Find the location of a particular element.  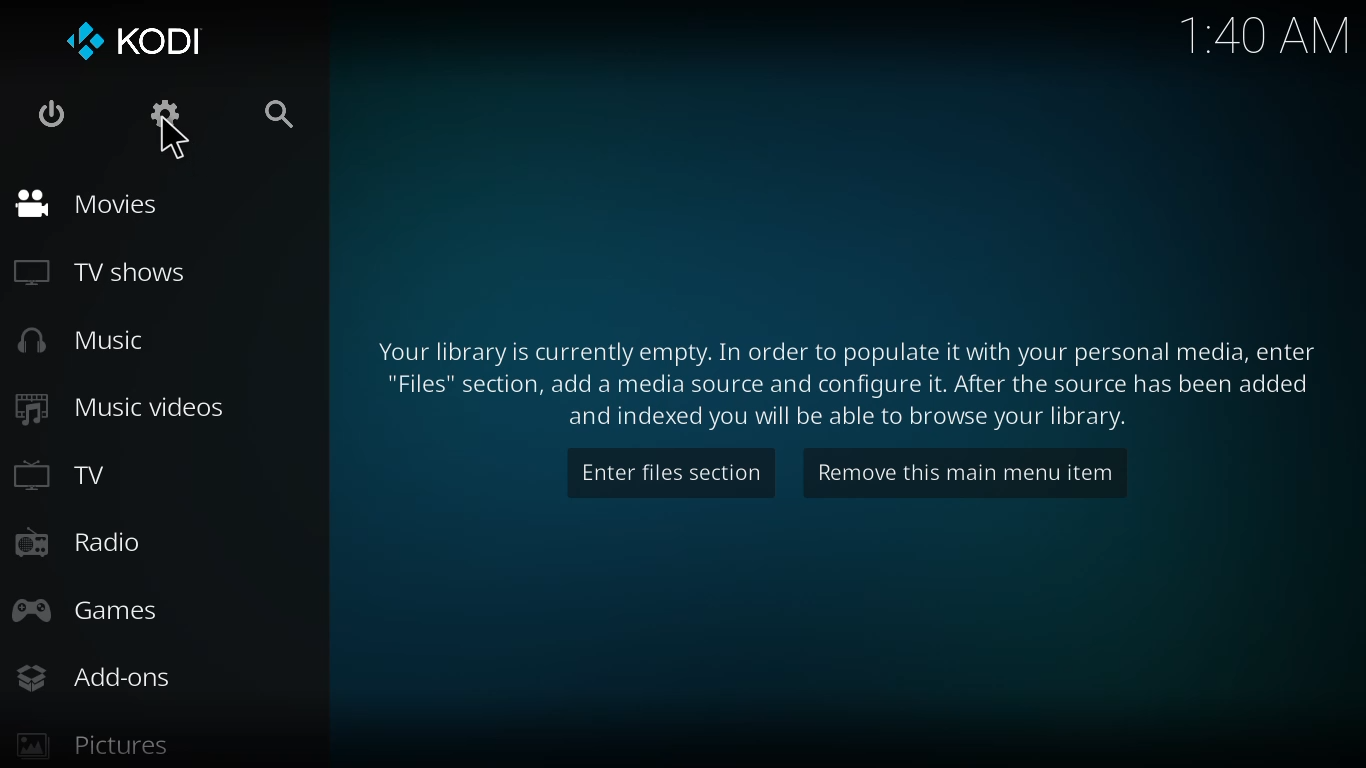

kodi is located at coordinates (136, 38).